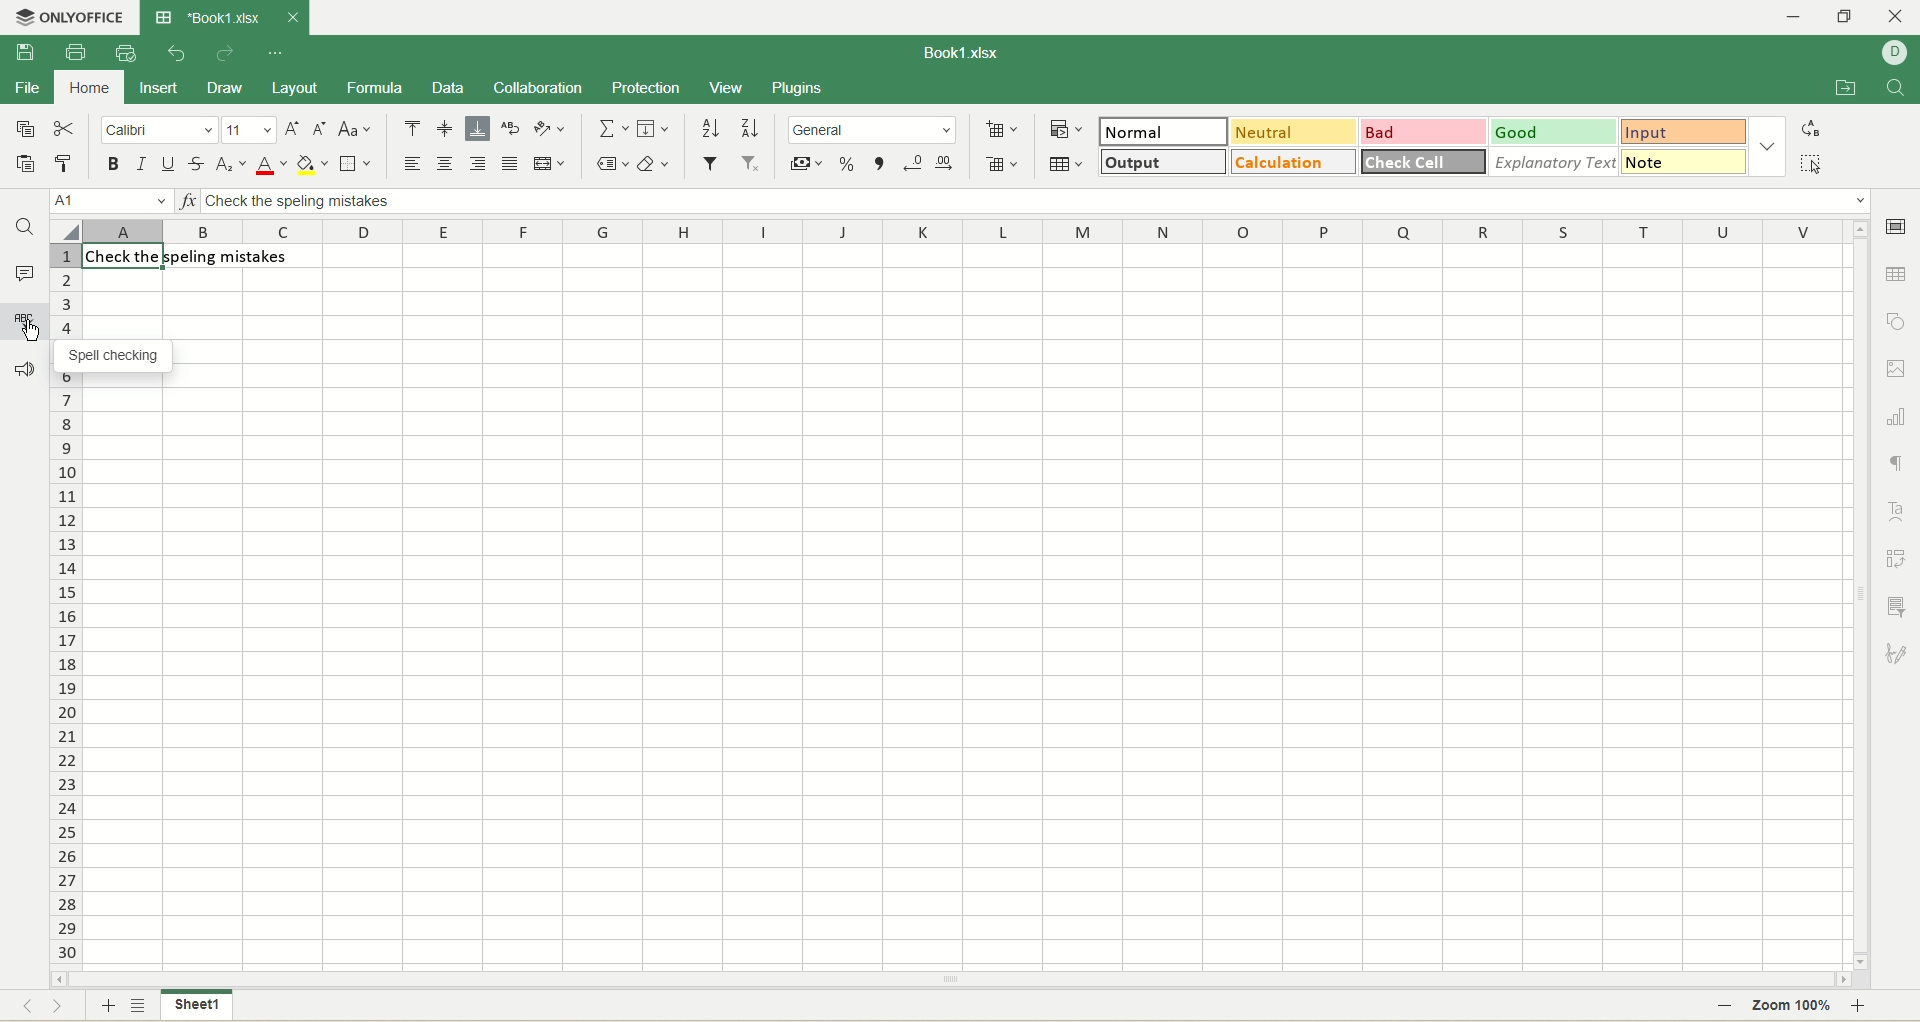  What do you see at coordinates (1894, 89) in the screenshot?
I see `find` at bounding box center [1894, 89].